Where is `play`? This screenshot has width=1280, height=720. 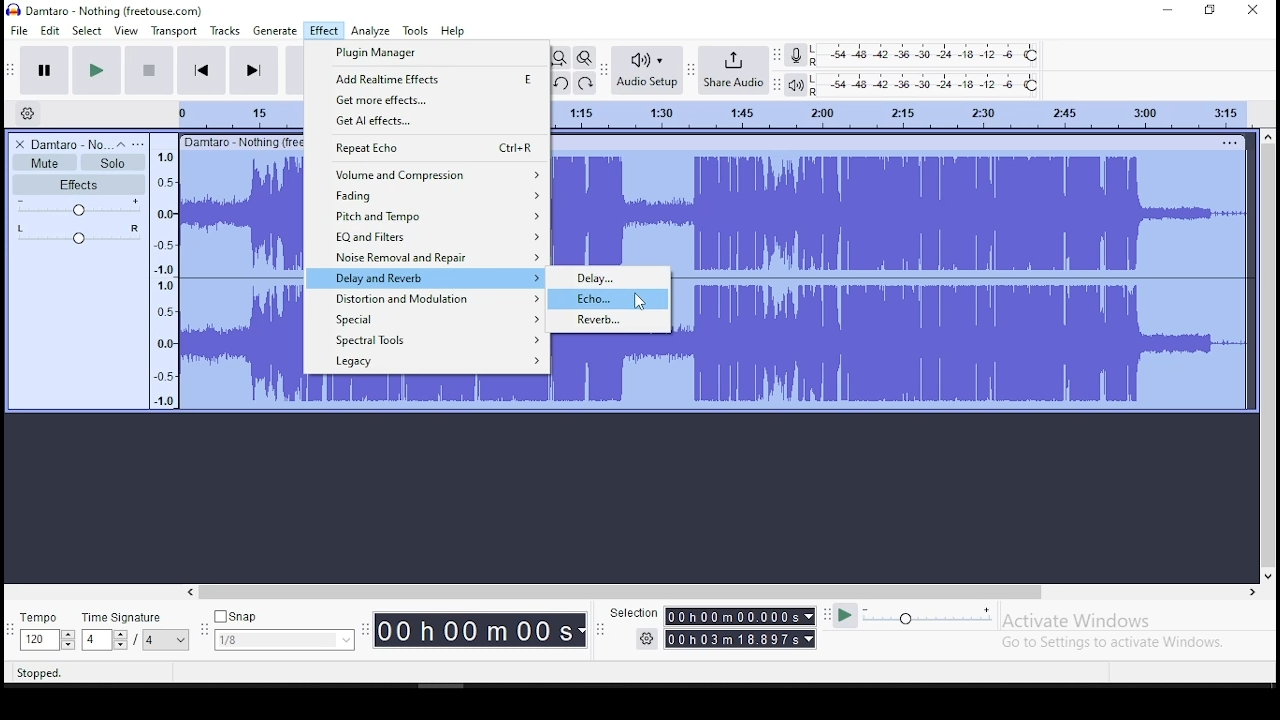
play is located at coordinates (97, 69).